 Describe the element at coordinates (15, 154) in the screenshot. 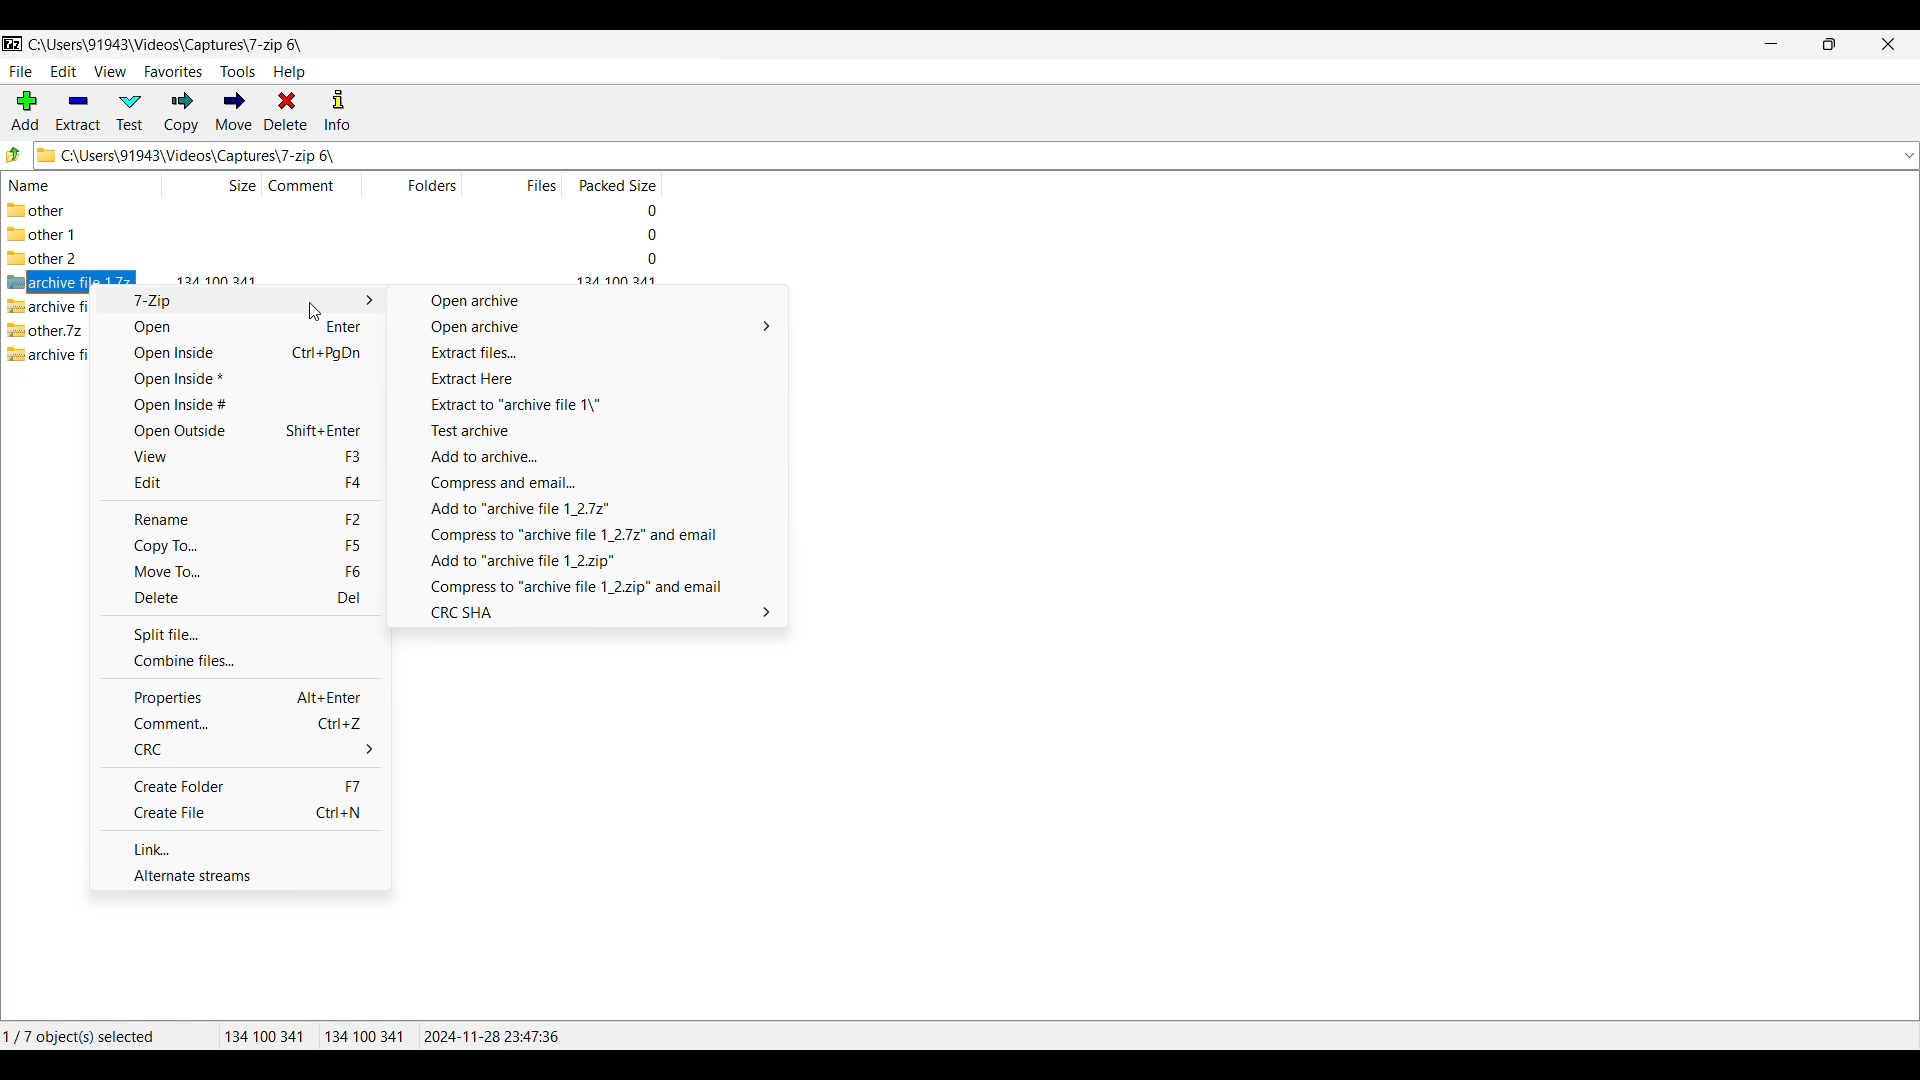

I see `Go to previous folder` at that location.